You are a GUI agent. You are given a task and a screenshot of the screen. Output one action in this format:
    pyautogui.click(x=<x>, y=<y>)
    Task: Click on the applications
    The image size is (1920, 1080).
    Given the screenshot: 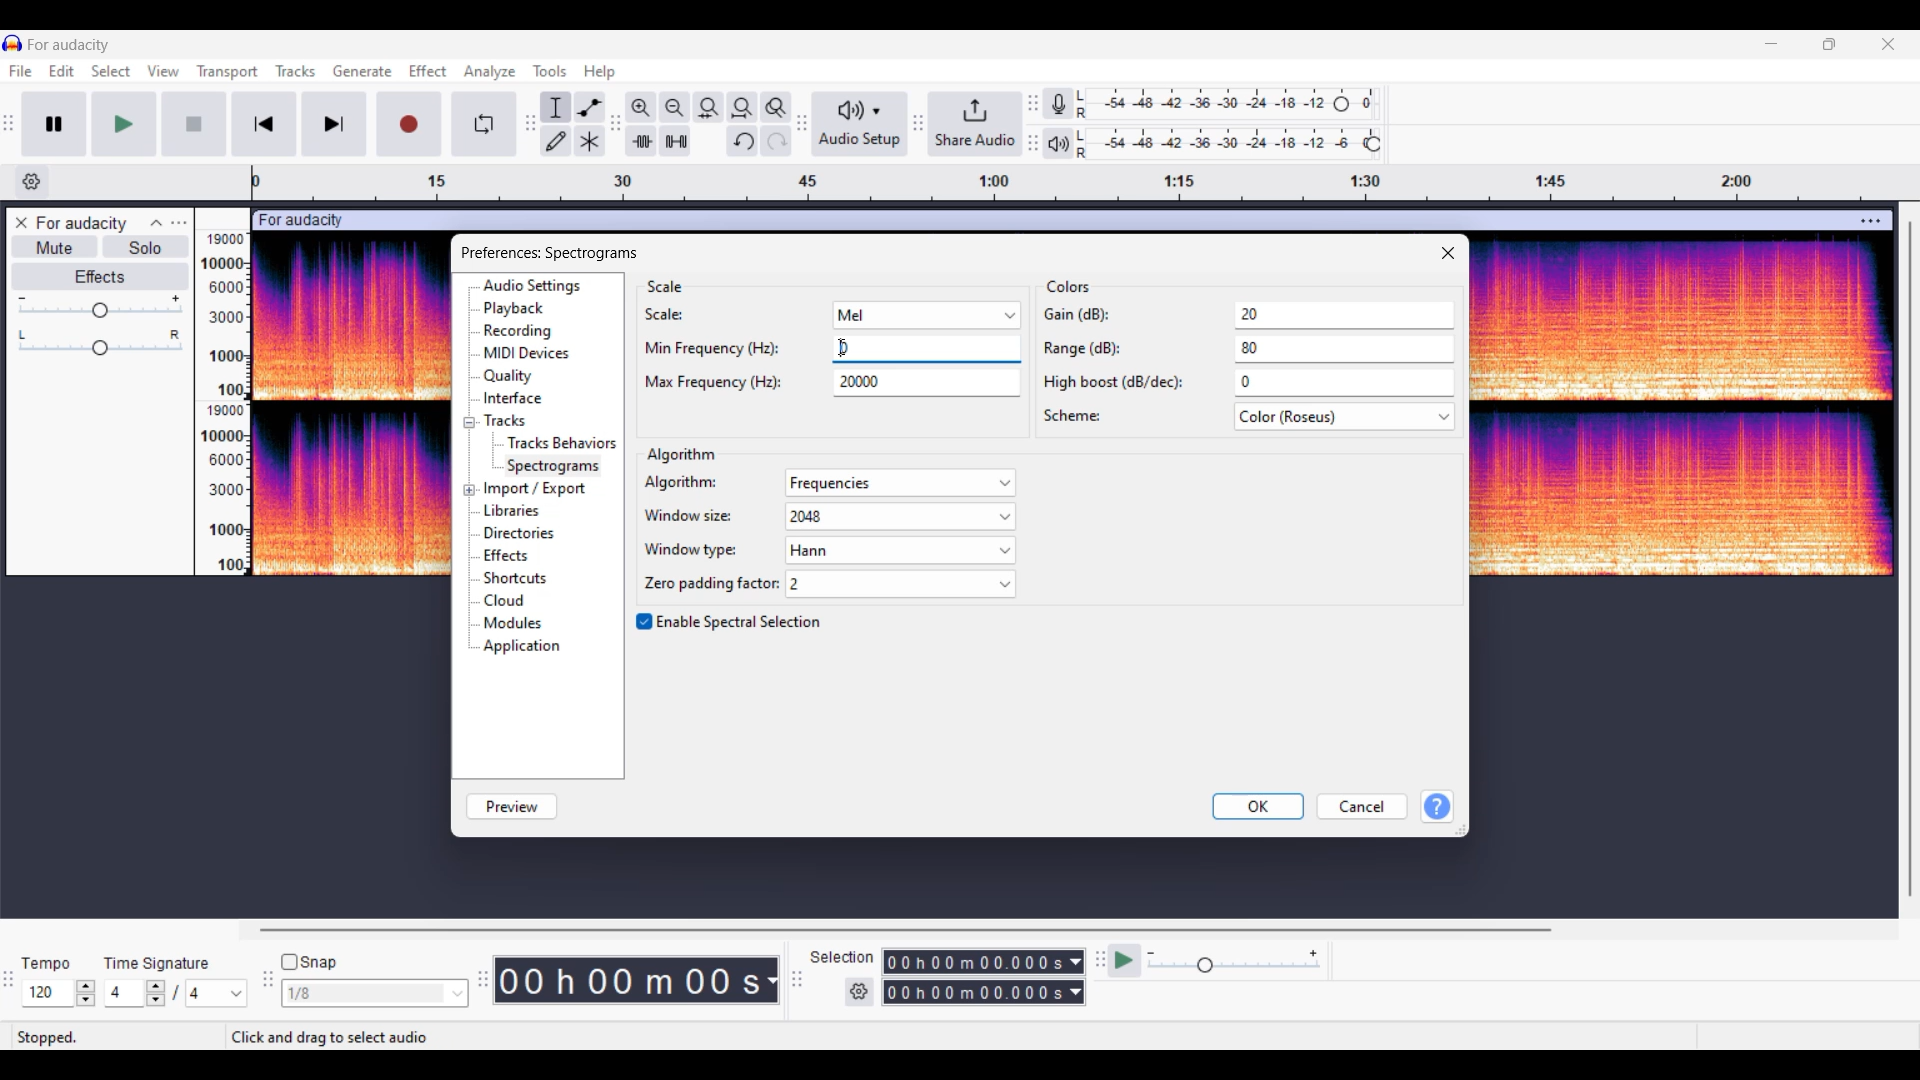 What is the action you would take?
    pyautogui.click(x=525, y=647)
    